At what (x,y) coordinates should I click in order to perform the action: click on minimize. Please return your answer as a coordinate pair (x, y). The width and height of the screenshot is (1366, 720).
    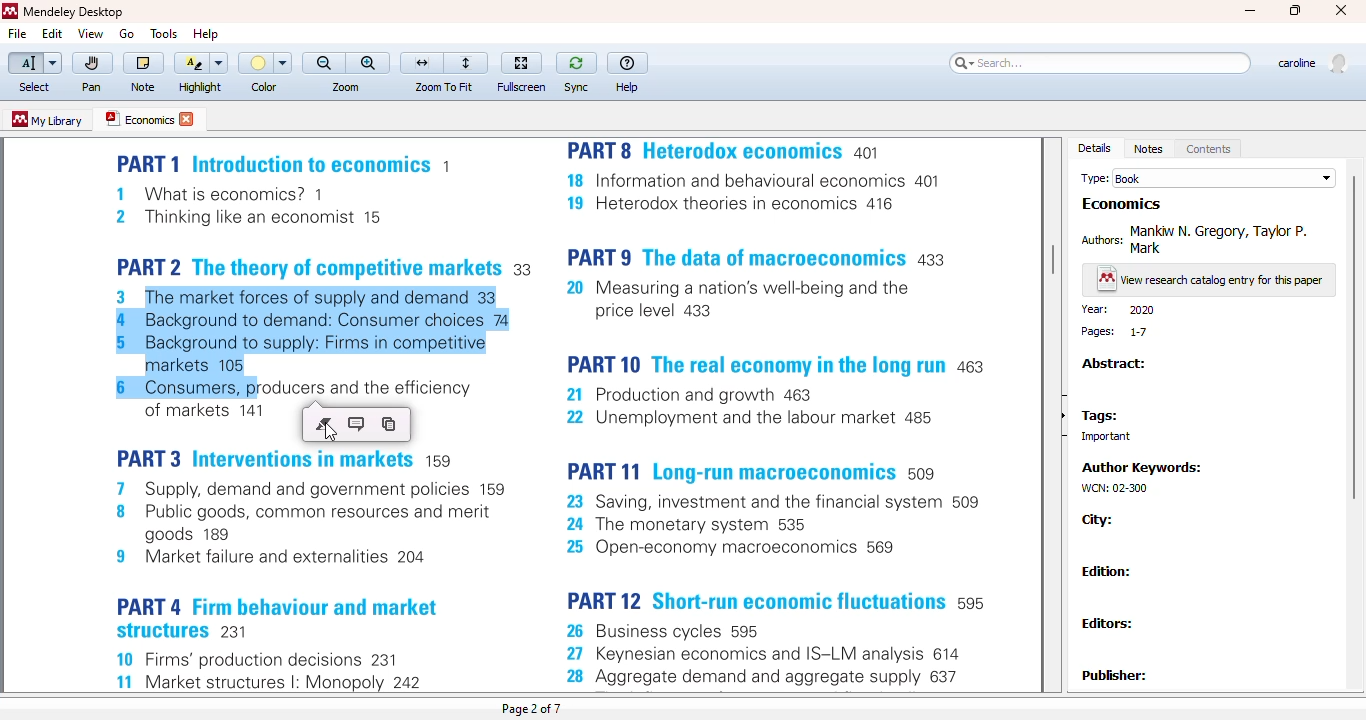
    Looking at the image, I should click on (1251, 11).